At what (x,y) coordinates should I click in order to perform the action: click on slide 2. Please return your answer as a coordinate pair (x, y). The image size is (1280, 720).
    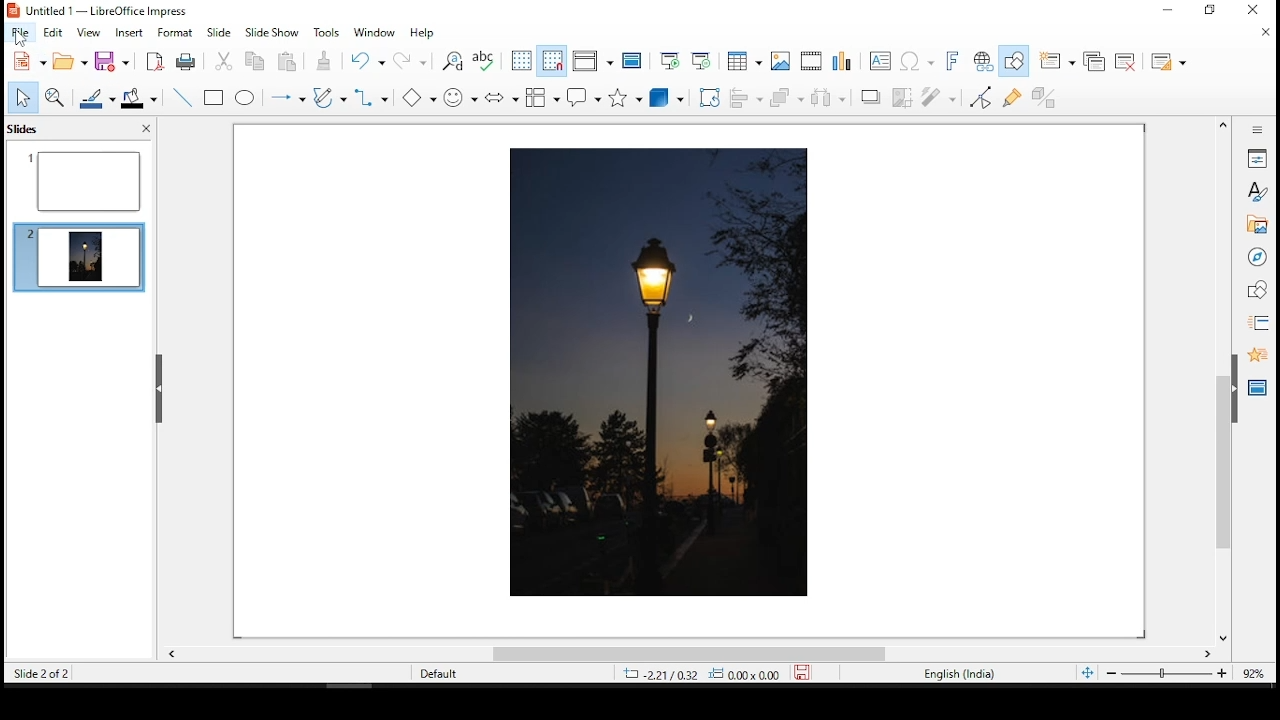
    Looking at the image, I should click on (85, 254).